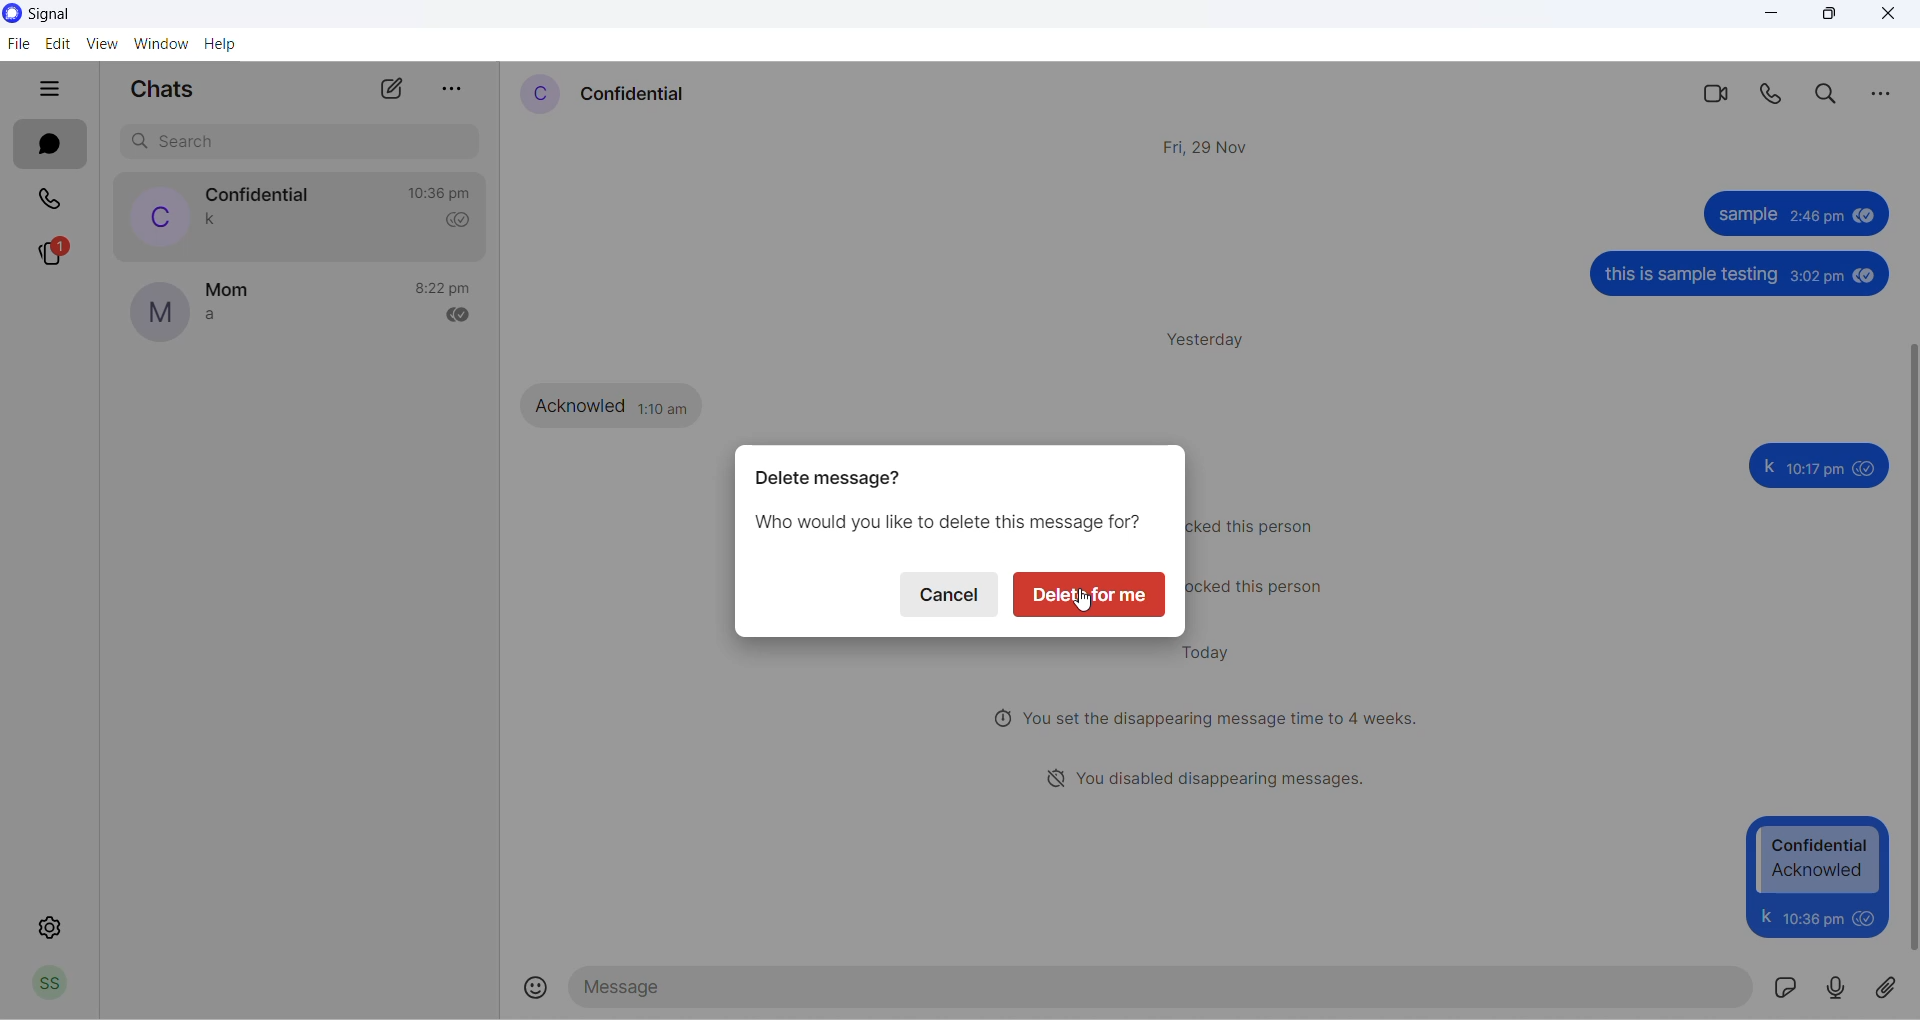 The width and height of the screenshot is (1920, 1020). What do you see at coordinates (159, 313) in the screenshot?
I see `profile picture` at bounding box center [159, 313].